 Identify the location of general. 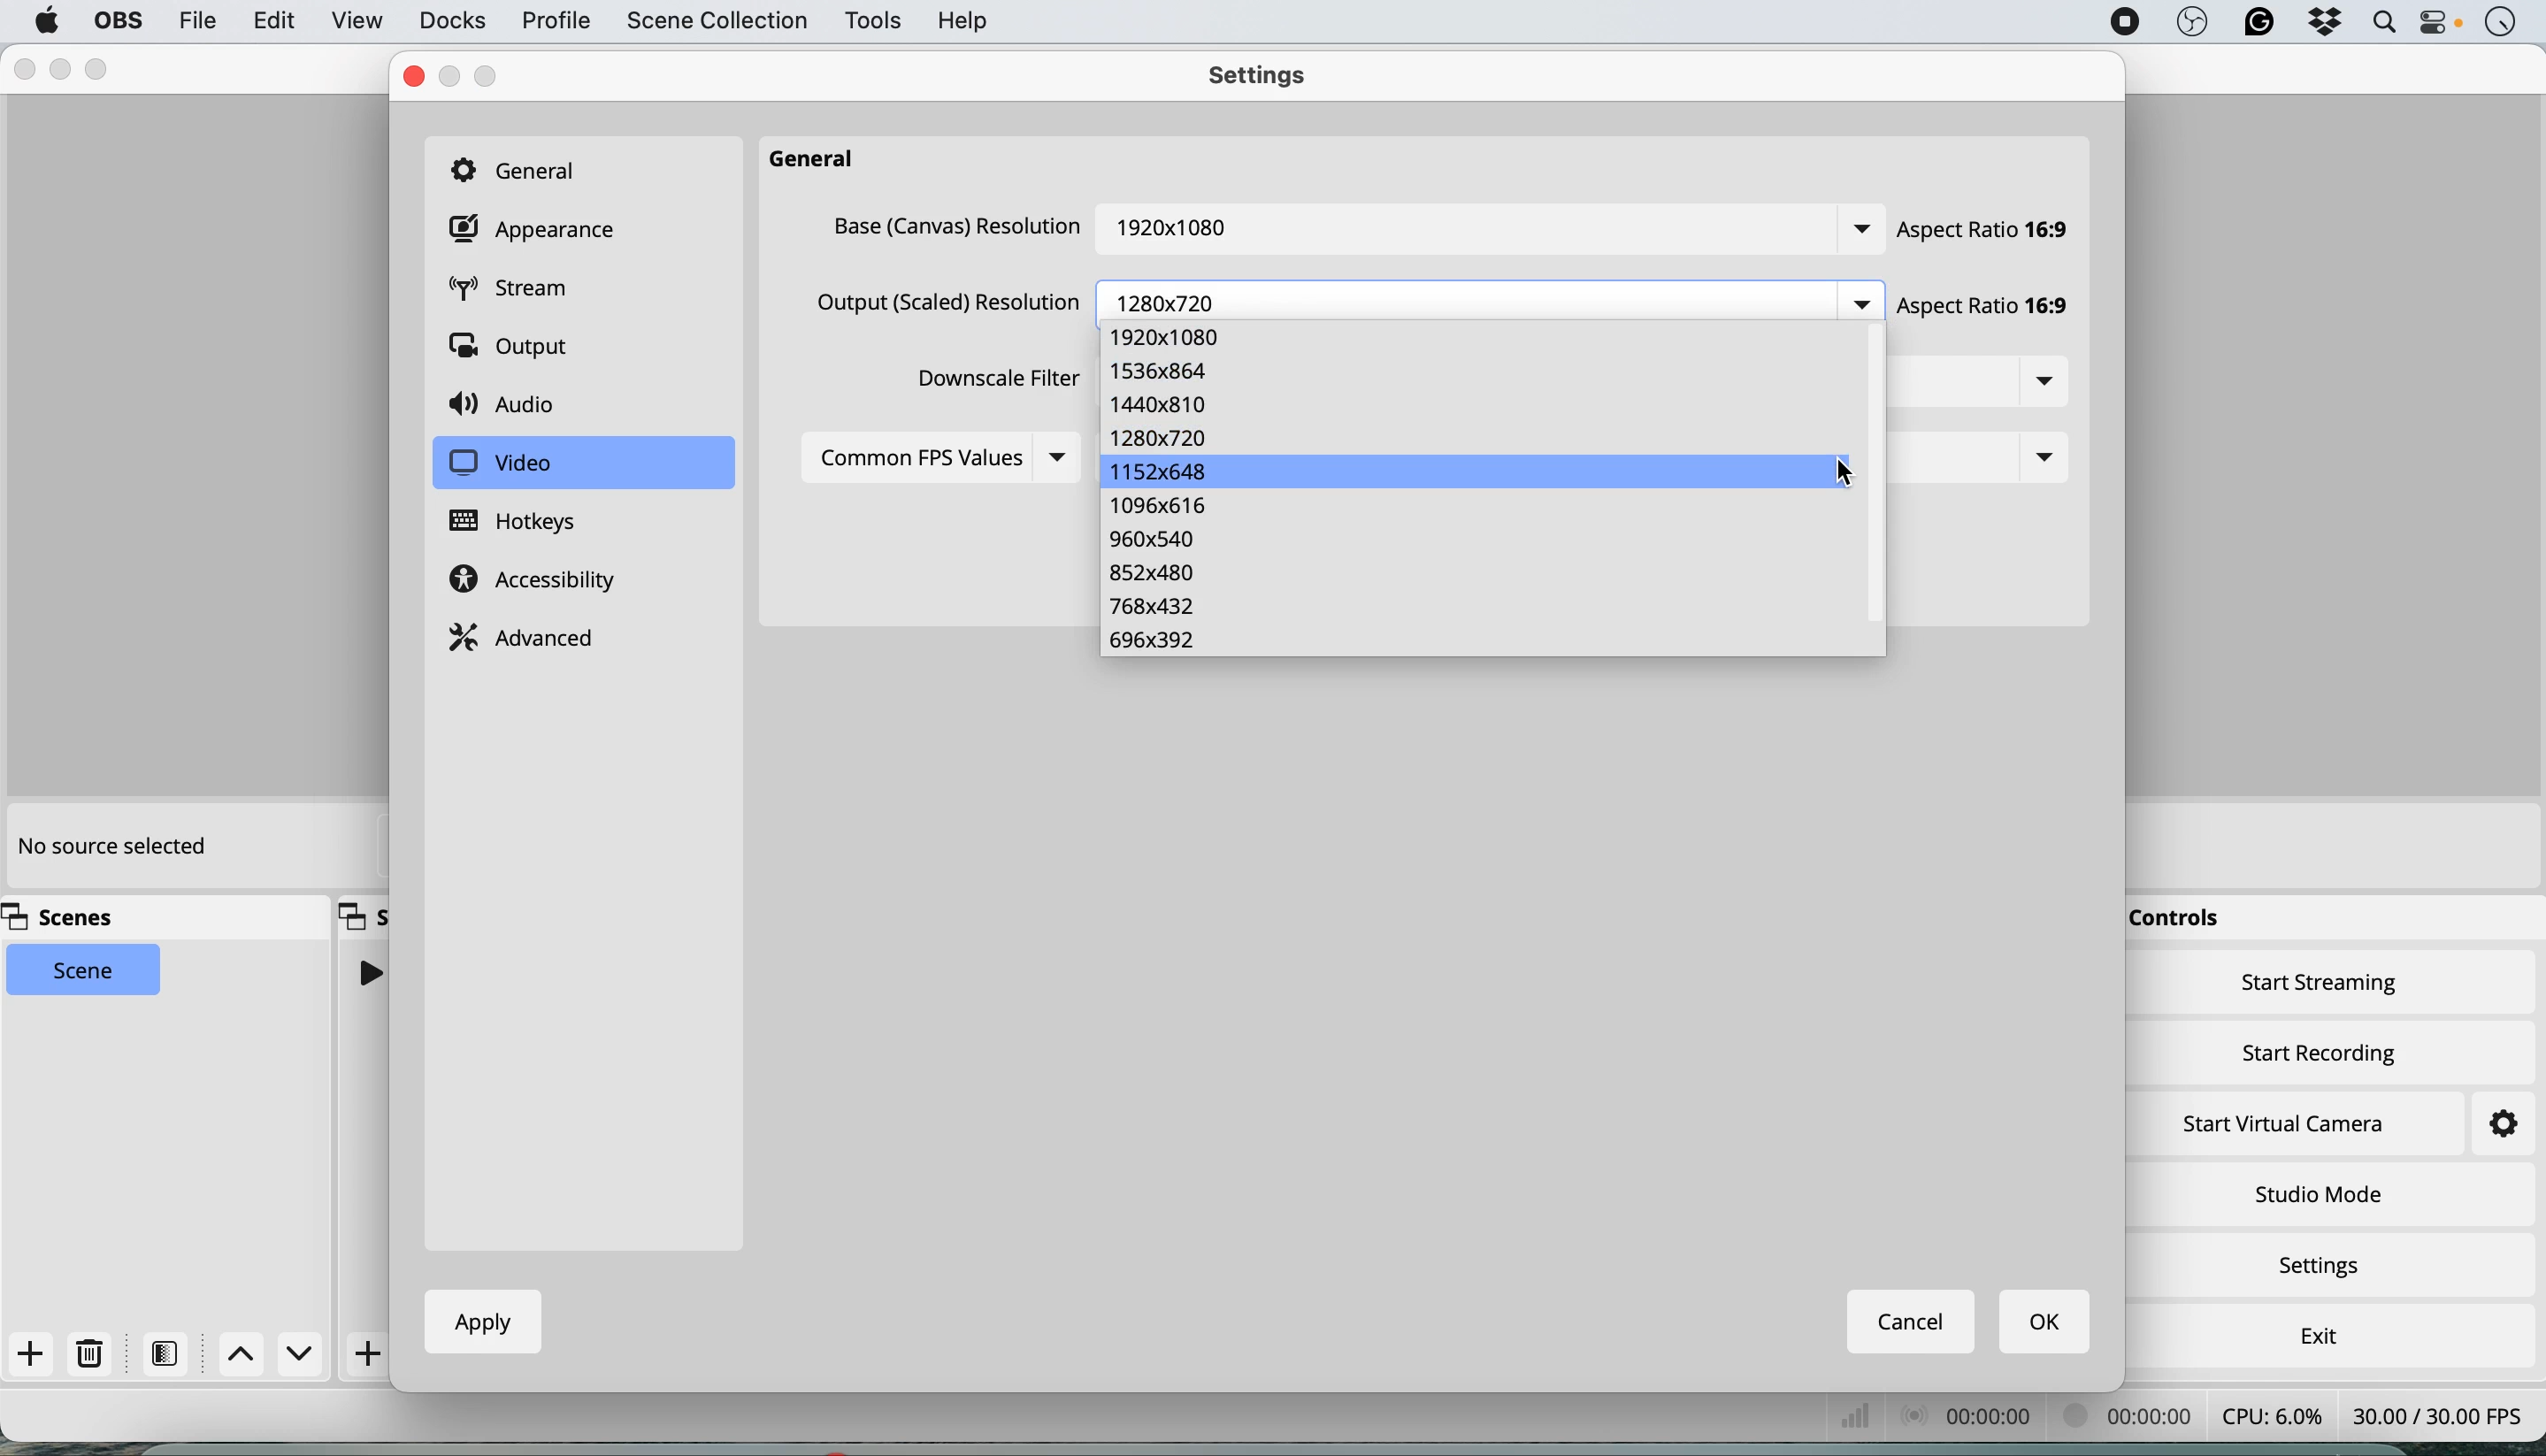
(822, 160).